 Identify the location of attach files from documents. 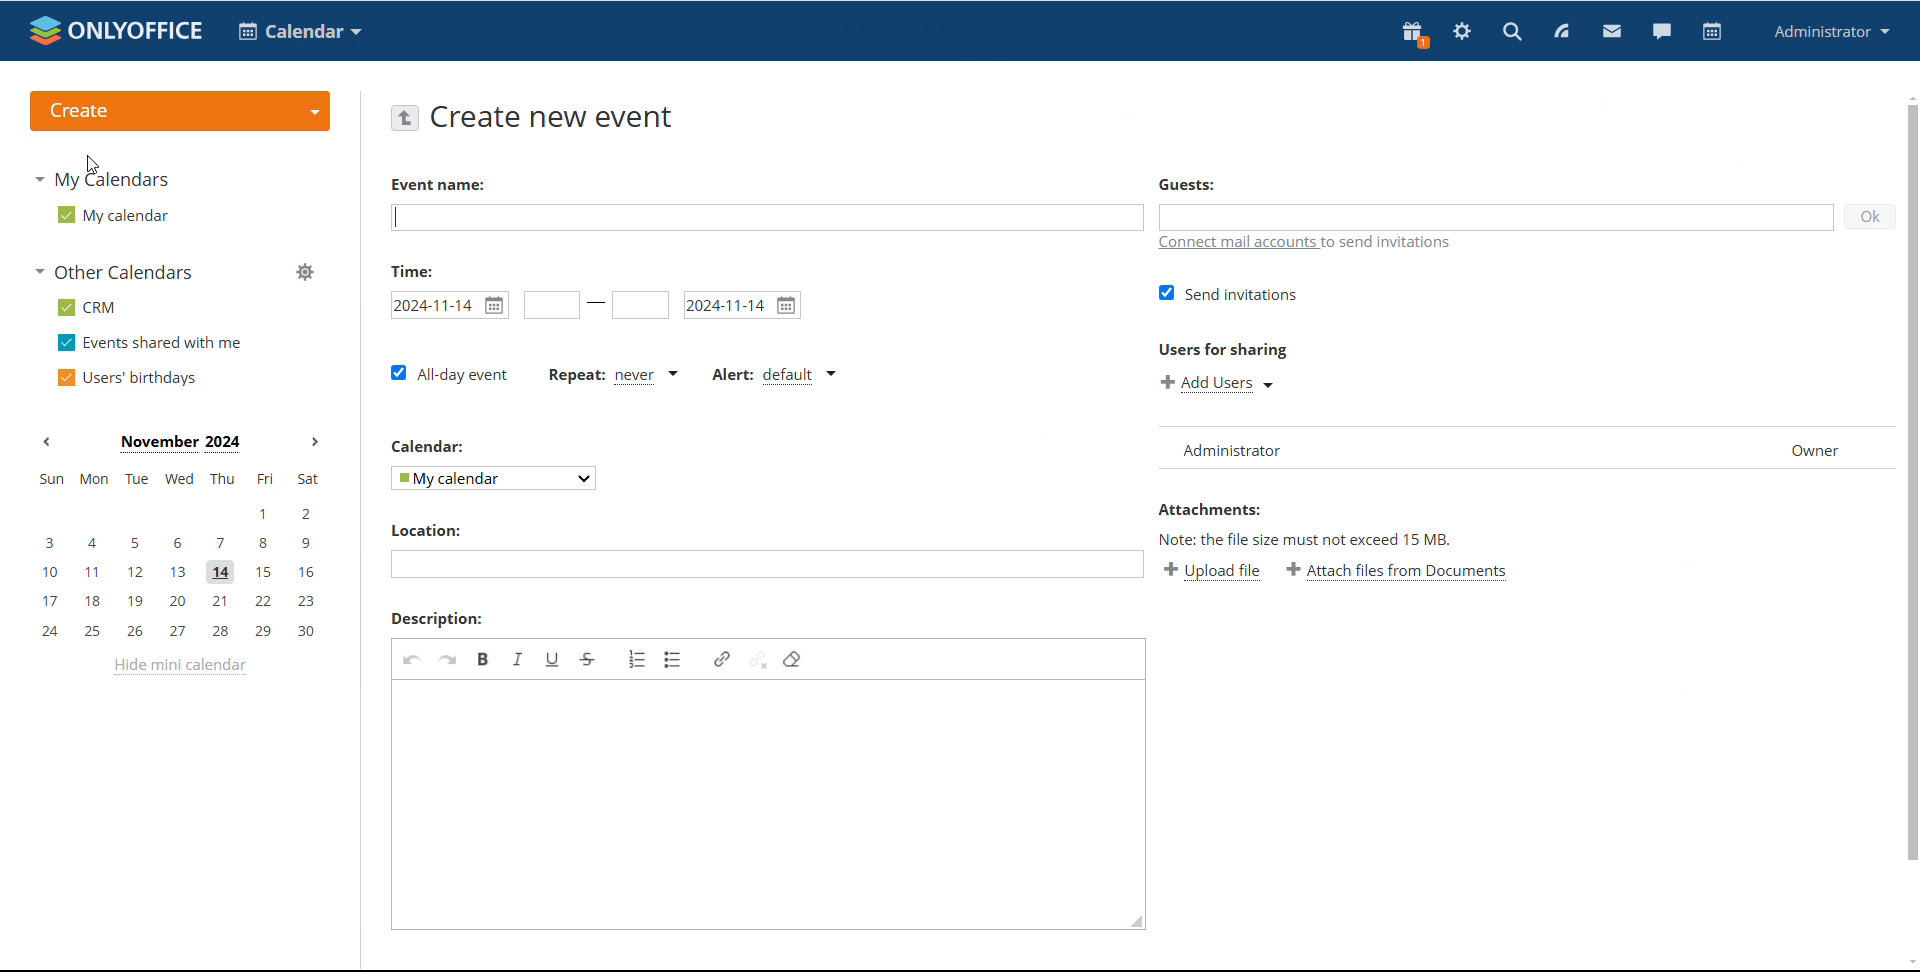
(1398, 571).